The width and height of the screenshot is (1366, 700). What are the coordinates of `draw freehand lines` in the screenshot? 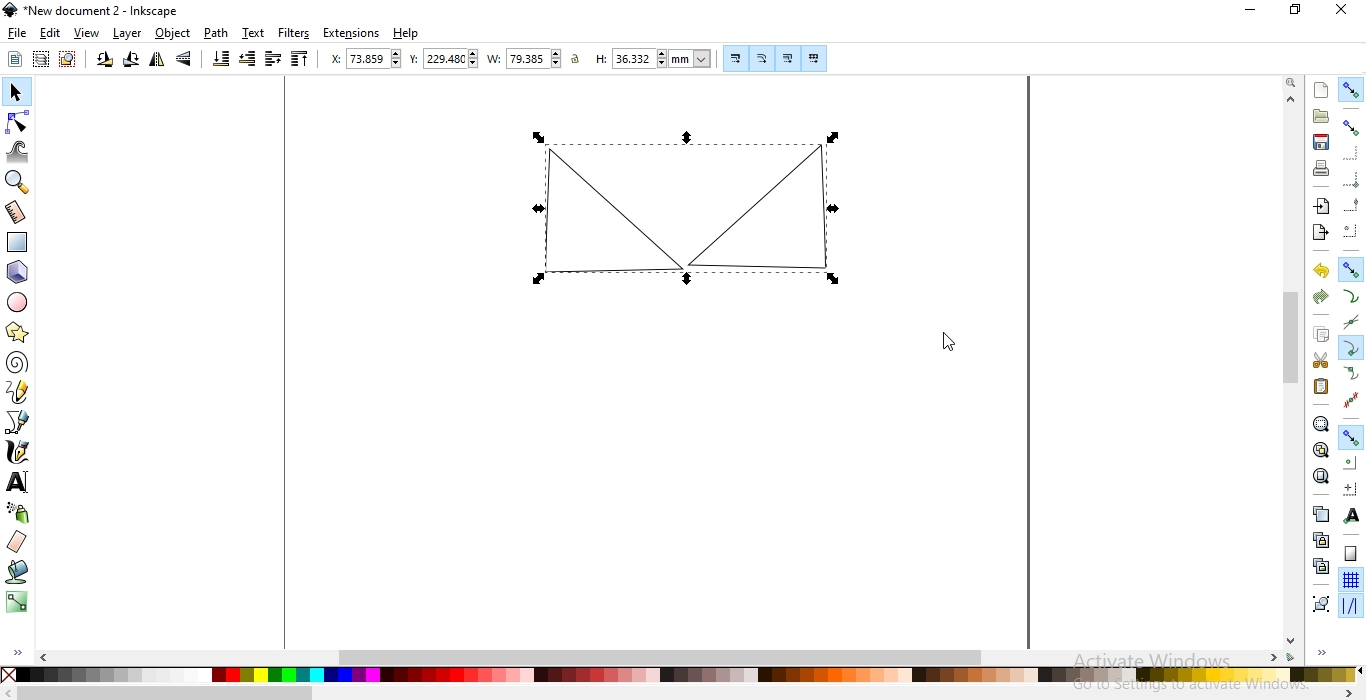 It's located at (19, 393).